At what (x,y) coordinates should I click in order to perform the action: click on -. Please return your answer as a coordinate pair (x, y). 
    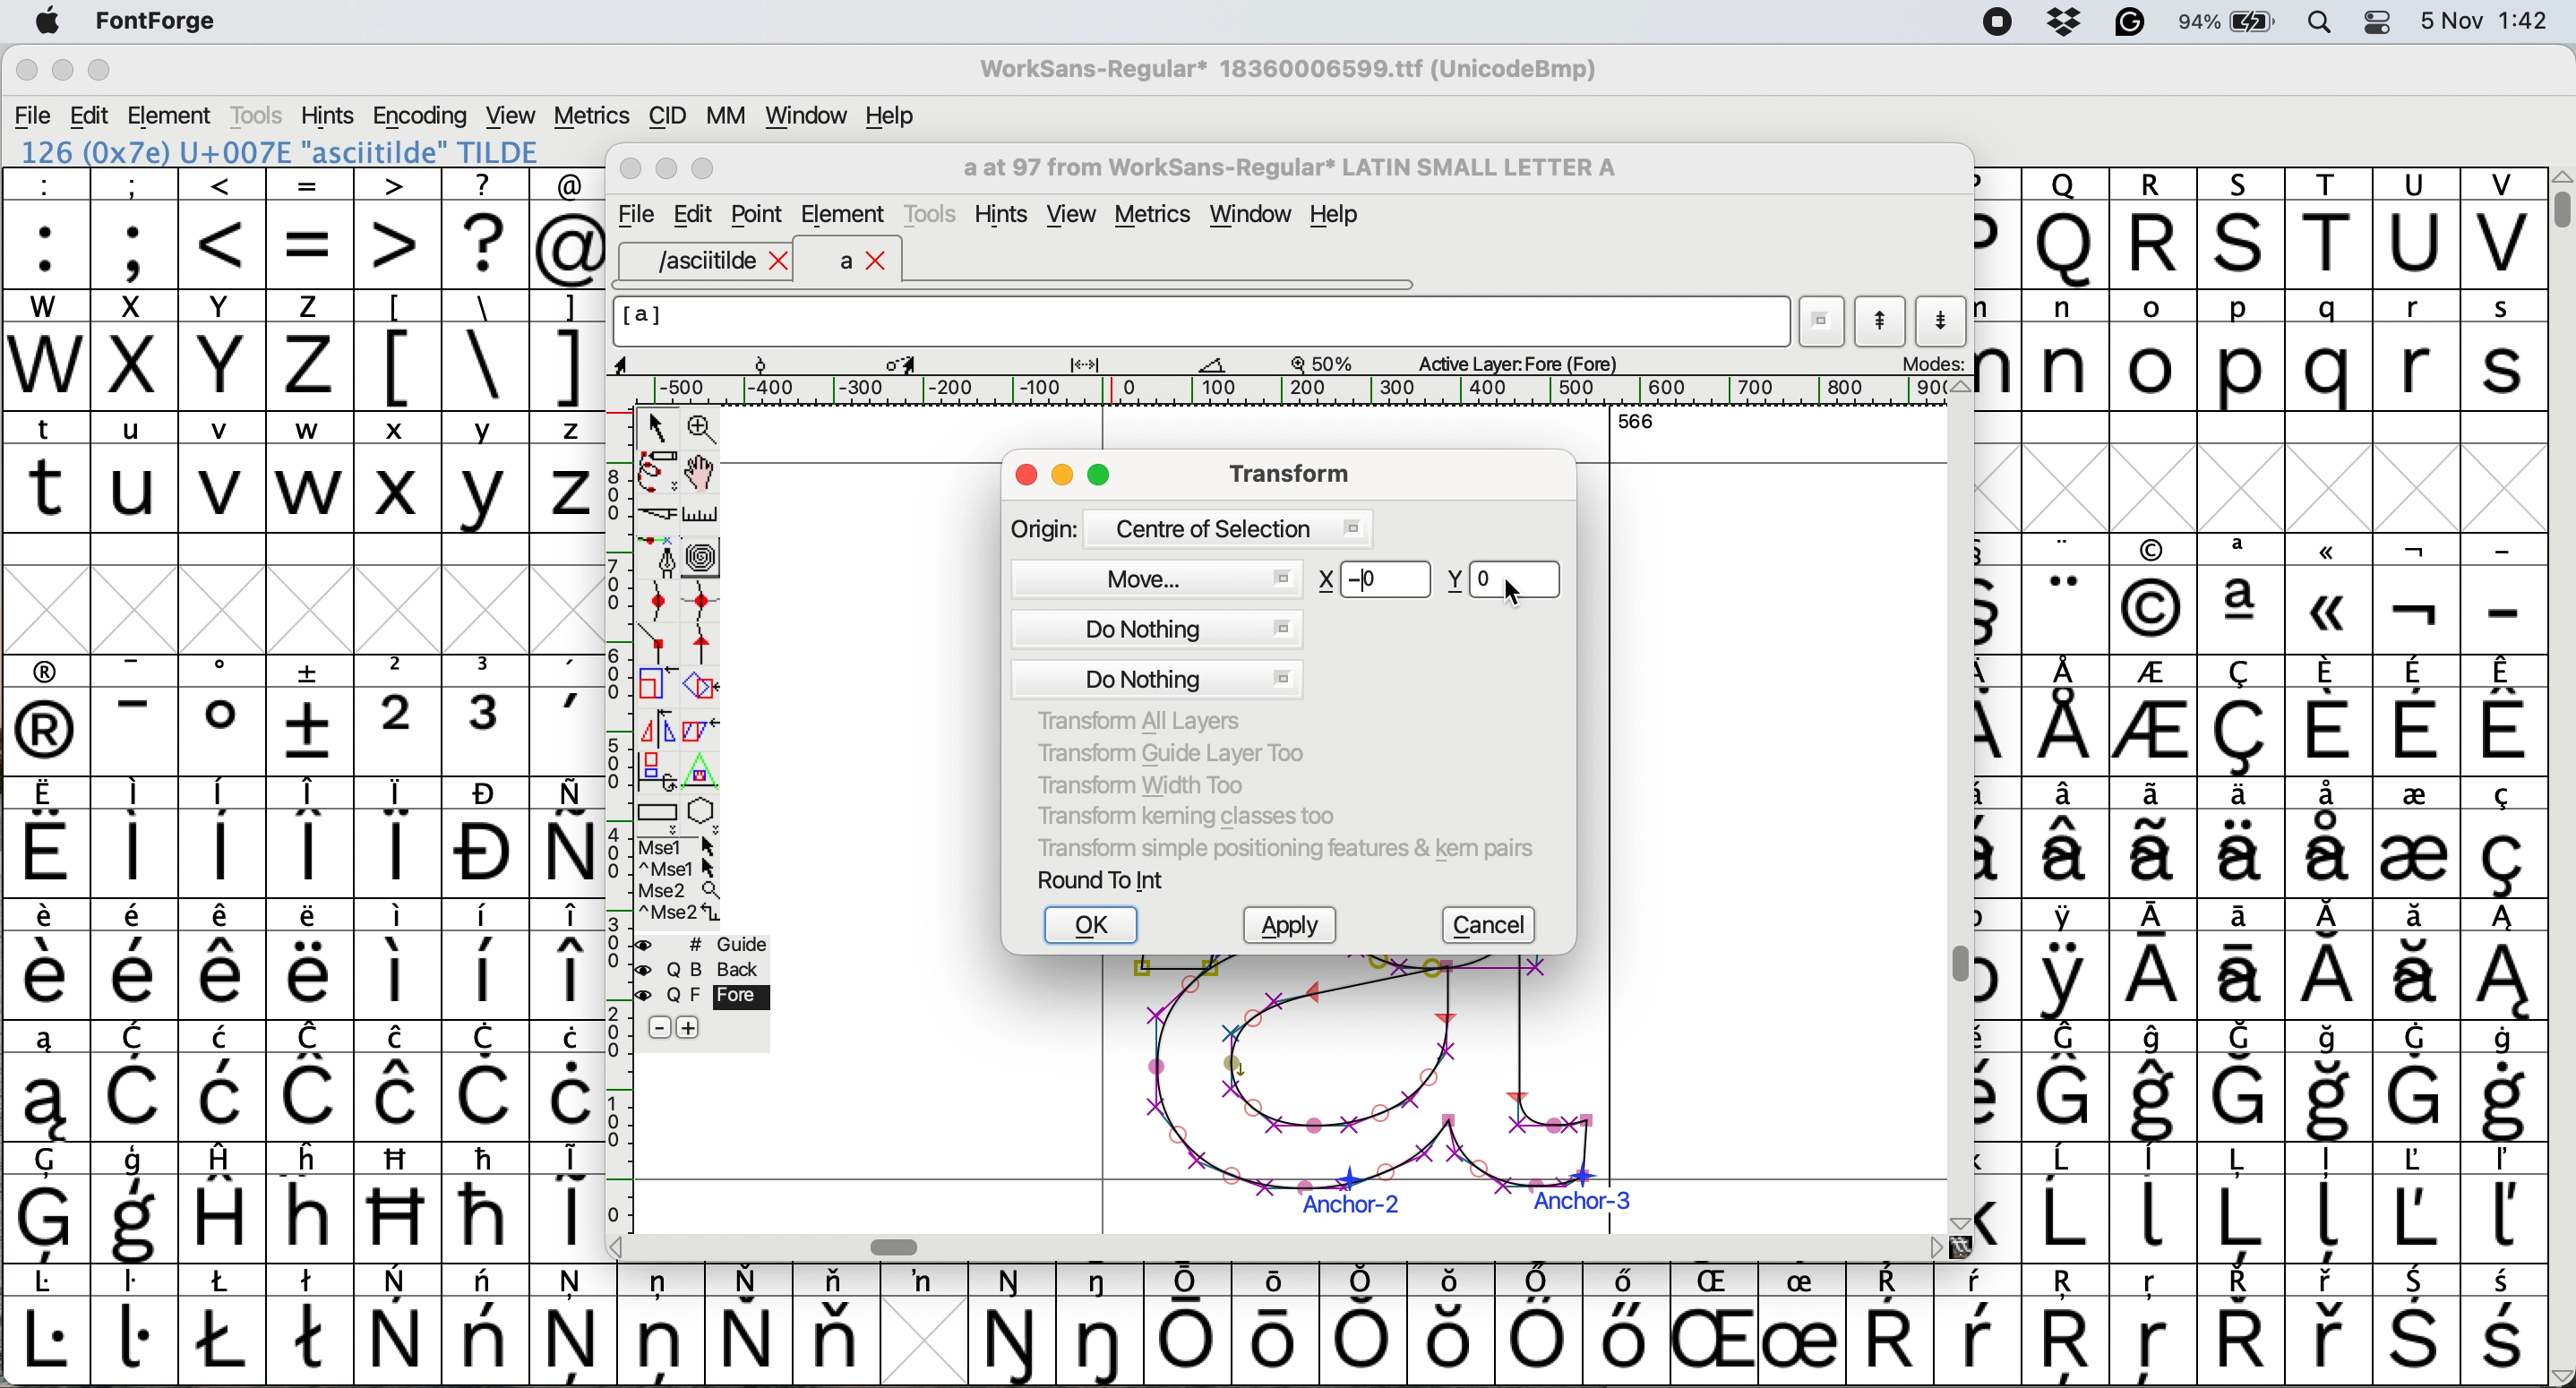
    Looking at the image, I should click on (2504, 596).